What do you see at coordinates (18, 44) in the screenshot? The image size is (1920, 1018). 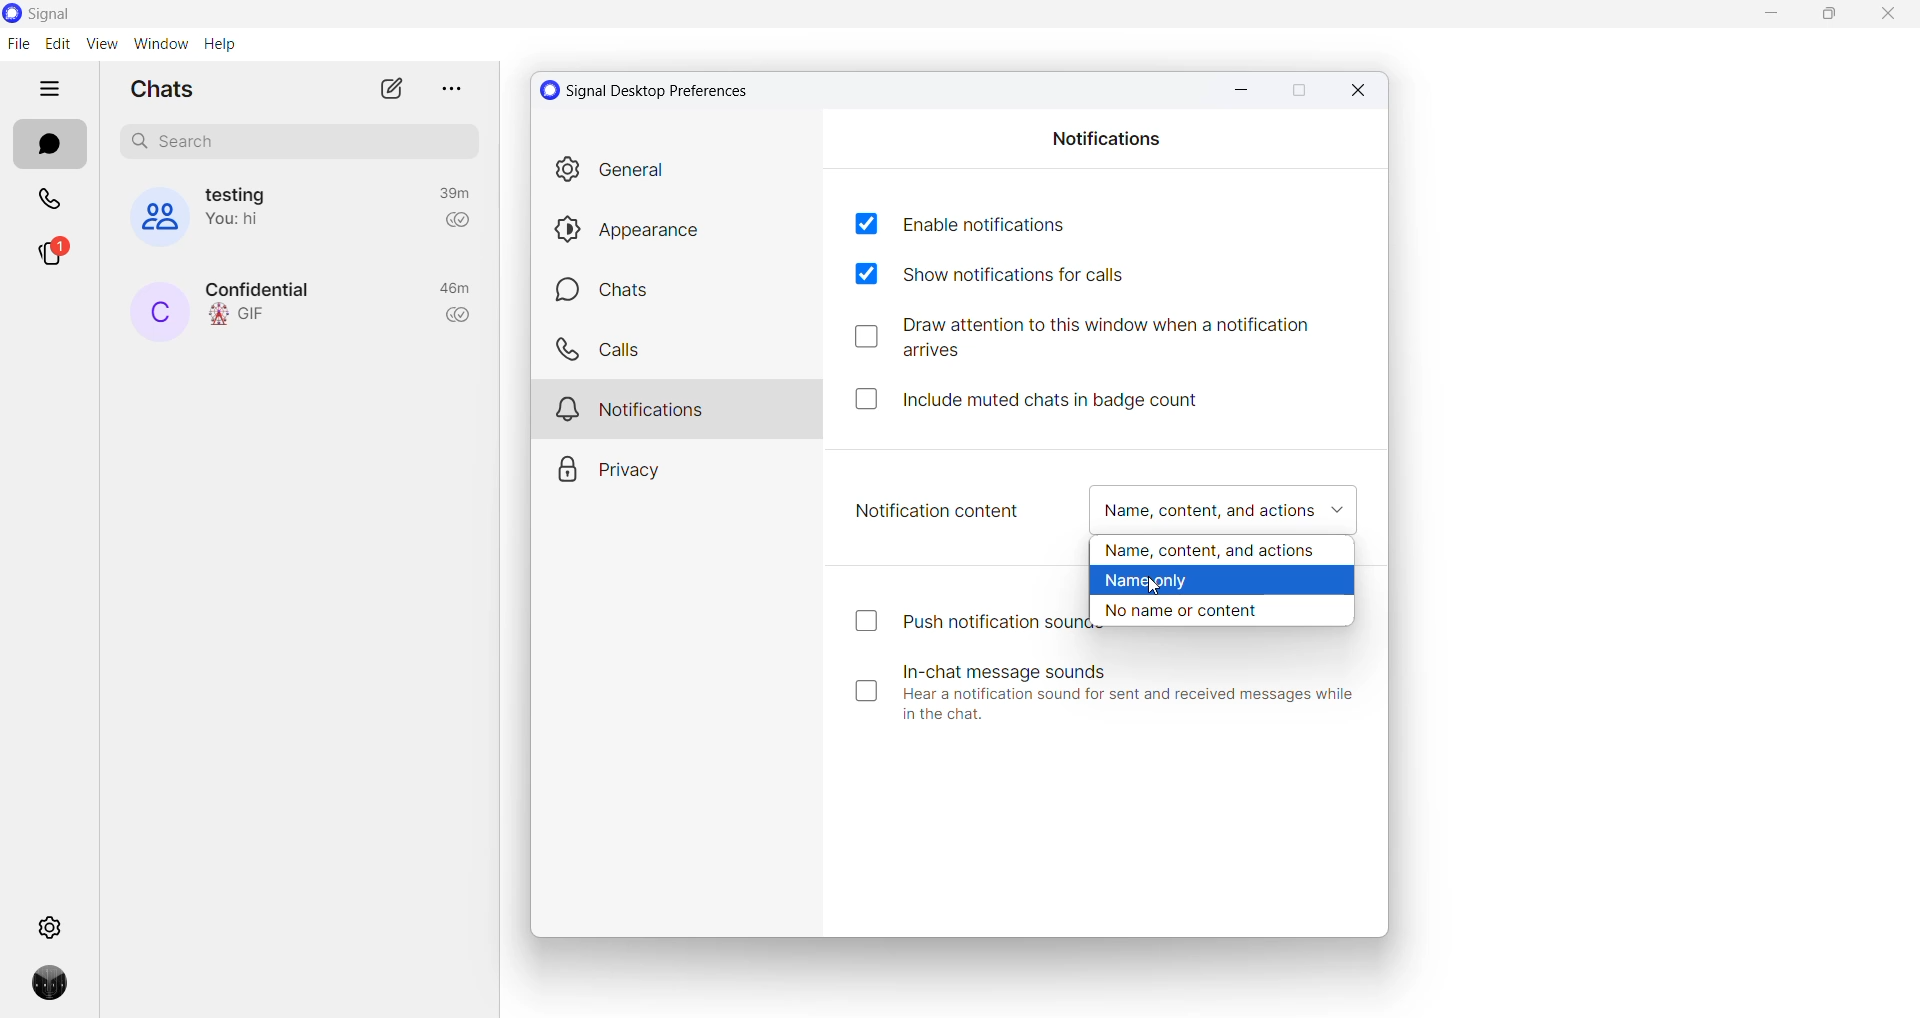 I see `file` at bounding box center [18, 44].